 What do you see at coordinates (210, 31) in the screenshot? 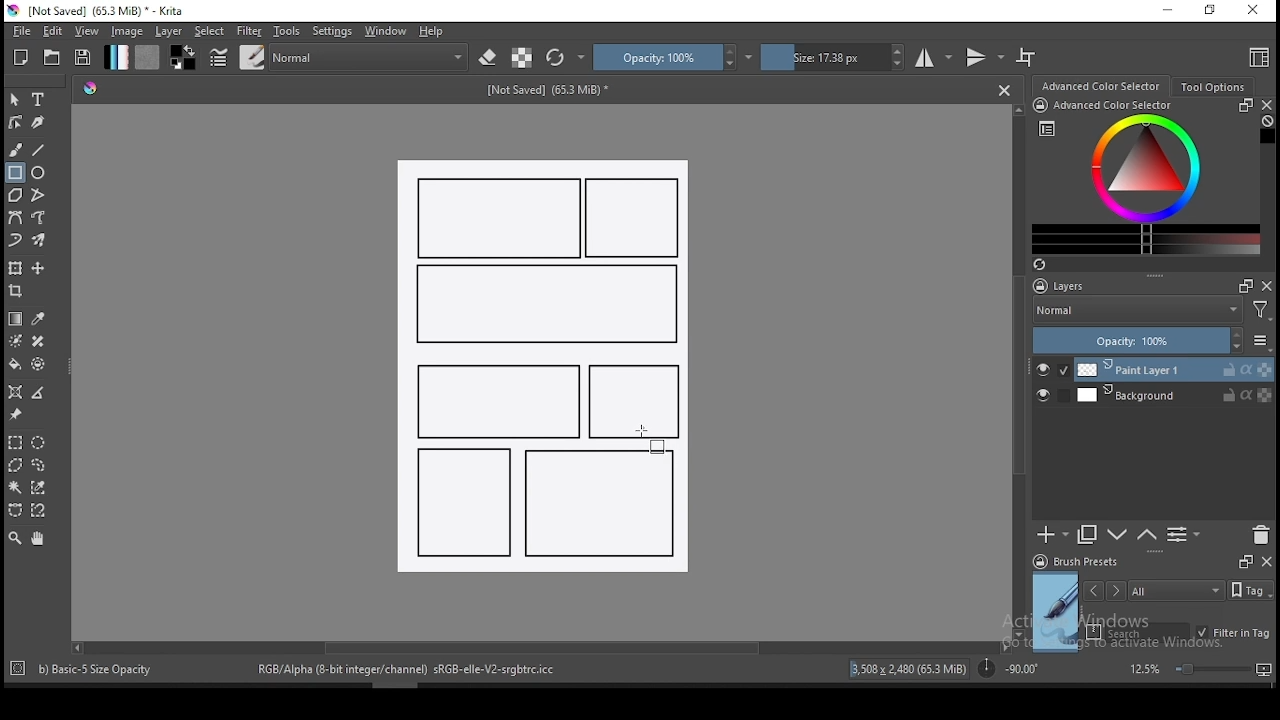
I see `select` at bounding box center [210, 31].